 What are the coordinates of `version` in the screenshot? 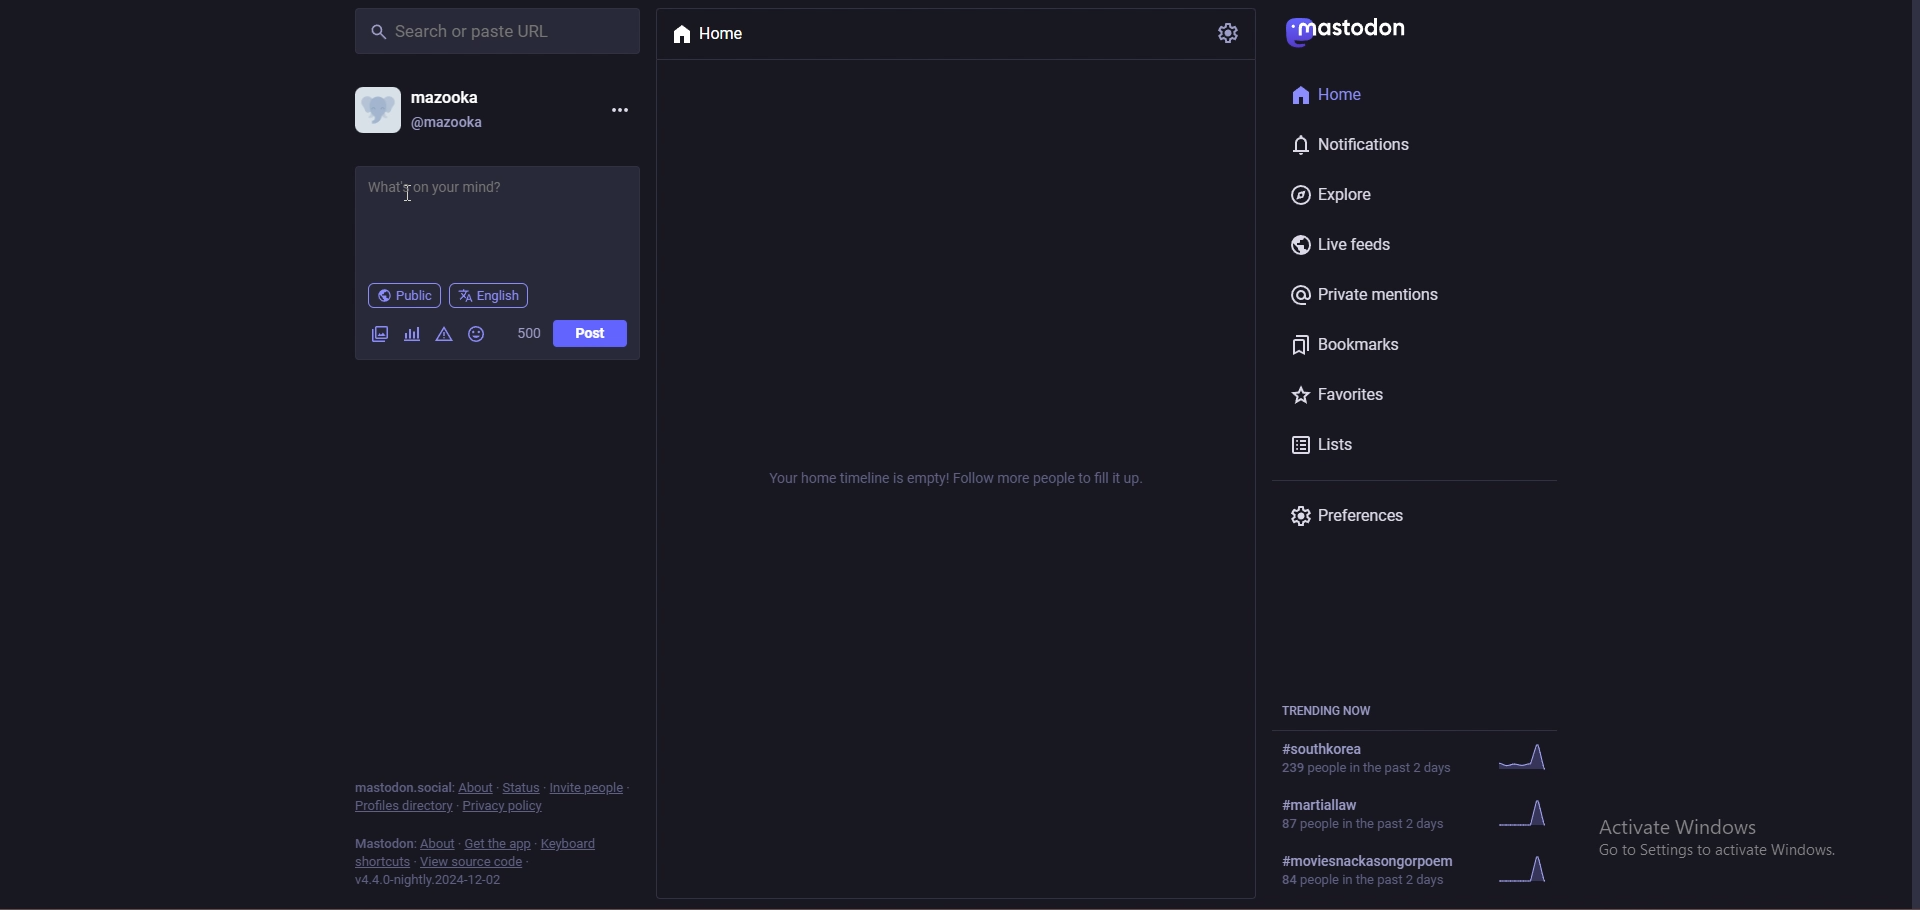 It's located at (432, 881).